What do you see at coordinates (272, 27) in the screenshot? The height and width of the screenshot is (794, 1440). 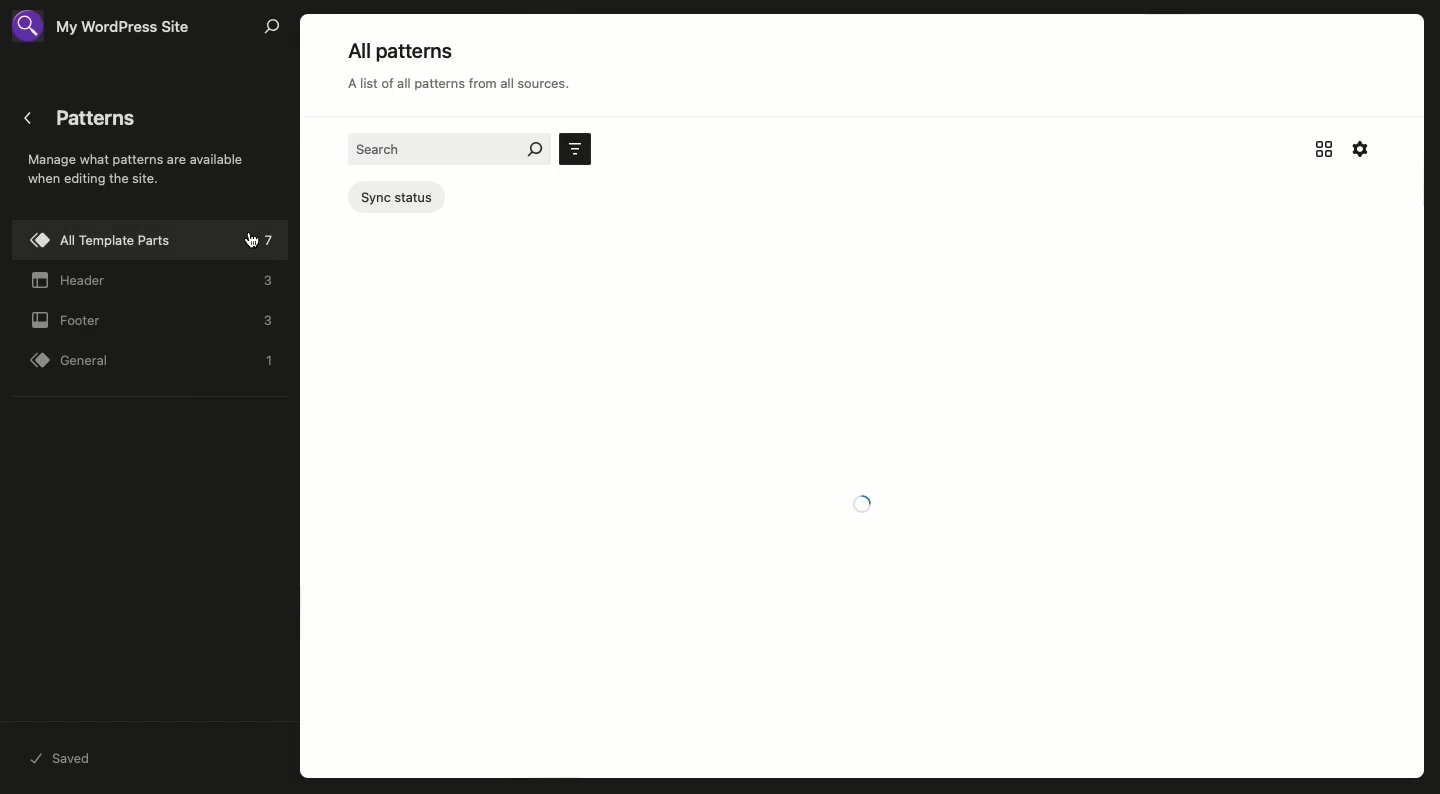 I see `Search` at bounding box center [272, 27].